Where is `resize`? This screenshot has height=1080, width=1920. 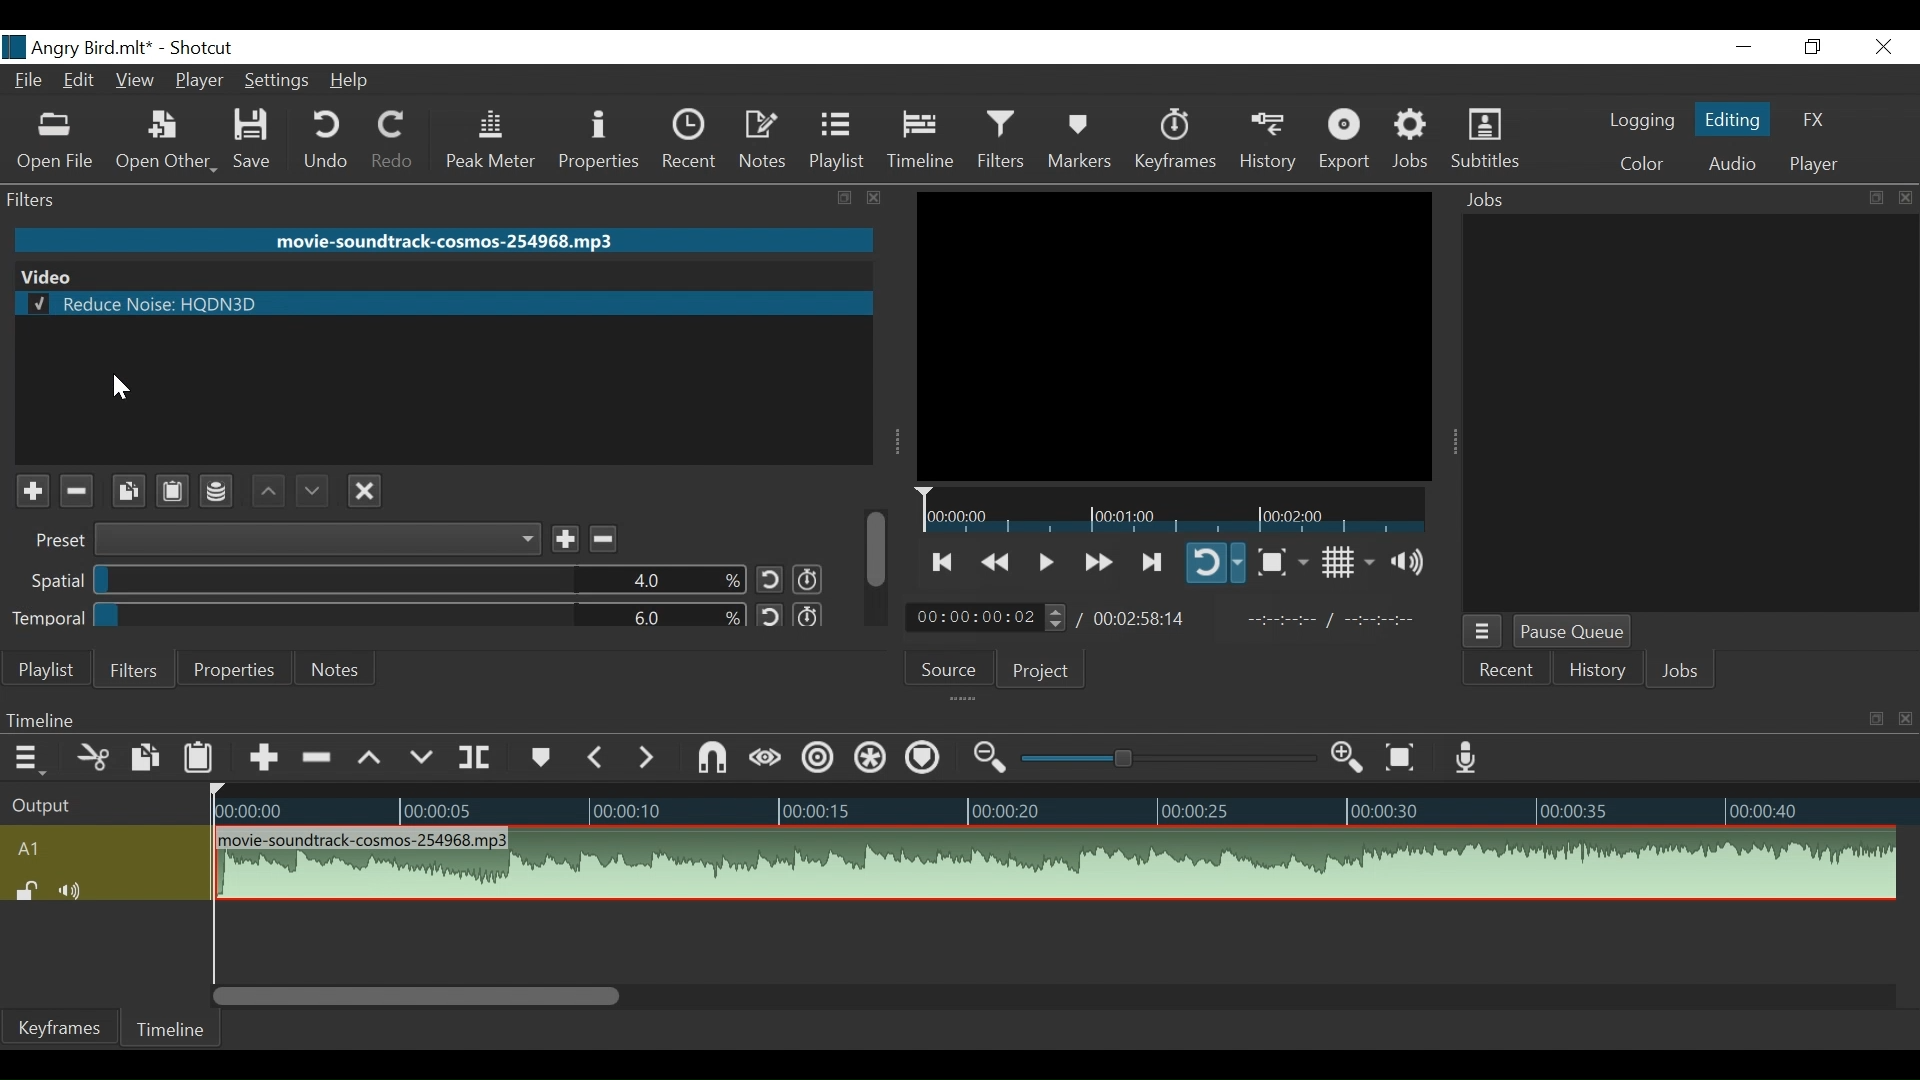
resize is located at coordinates (1874, 198).